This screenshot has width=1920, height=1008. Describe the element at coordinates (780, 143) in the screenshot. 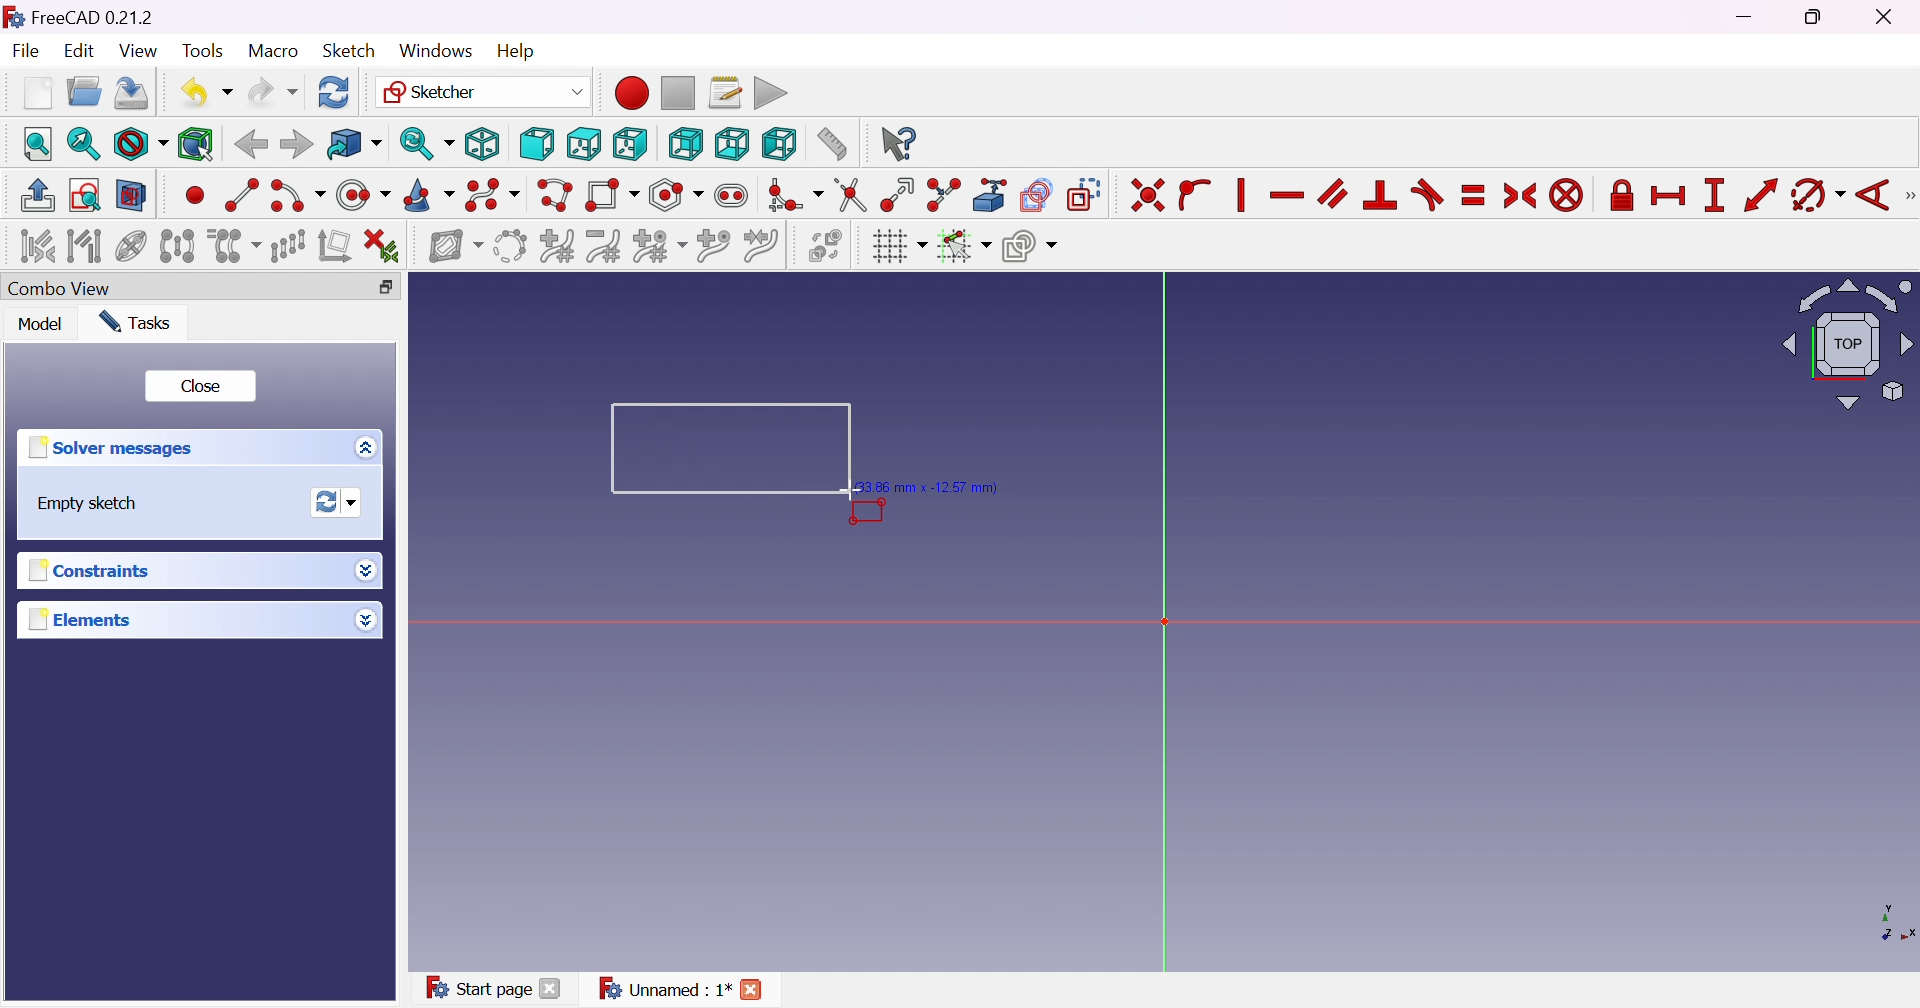

I see `Left` at that location.